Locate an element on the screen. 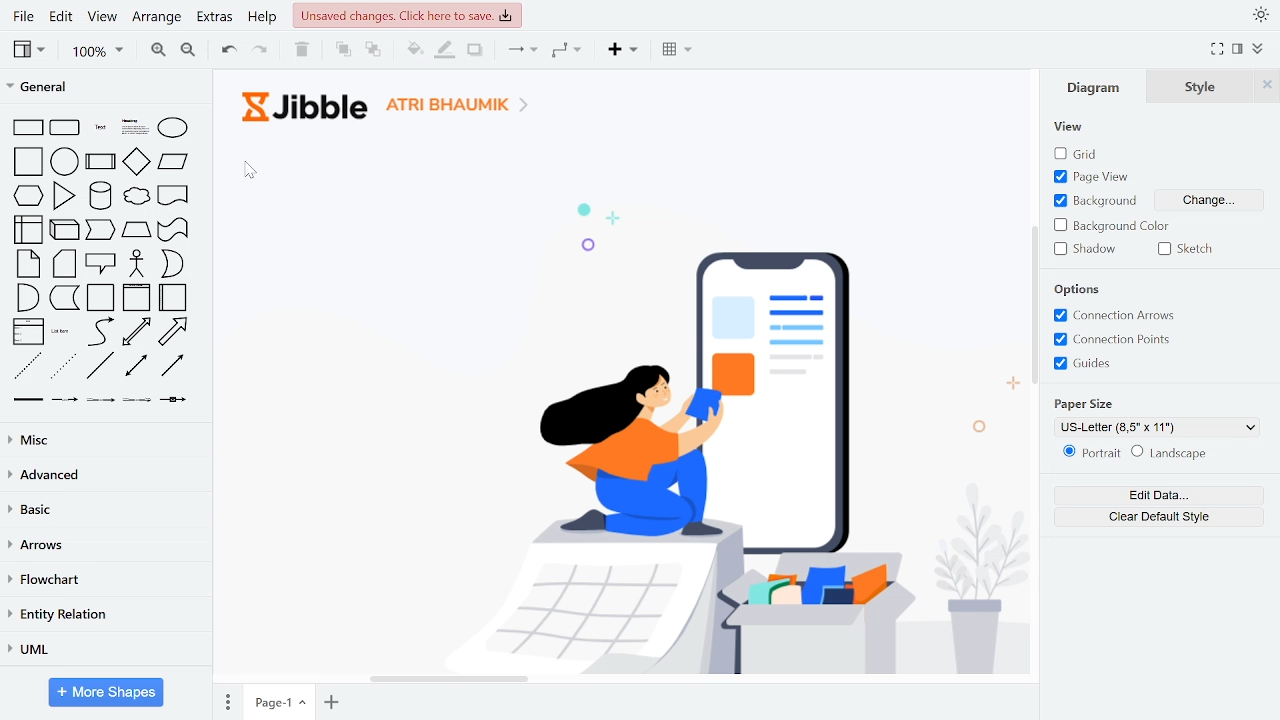 This screenshot has height=720, width=1280. general shapes is located at coordinates (97, 194).